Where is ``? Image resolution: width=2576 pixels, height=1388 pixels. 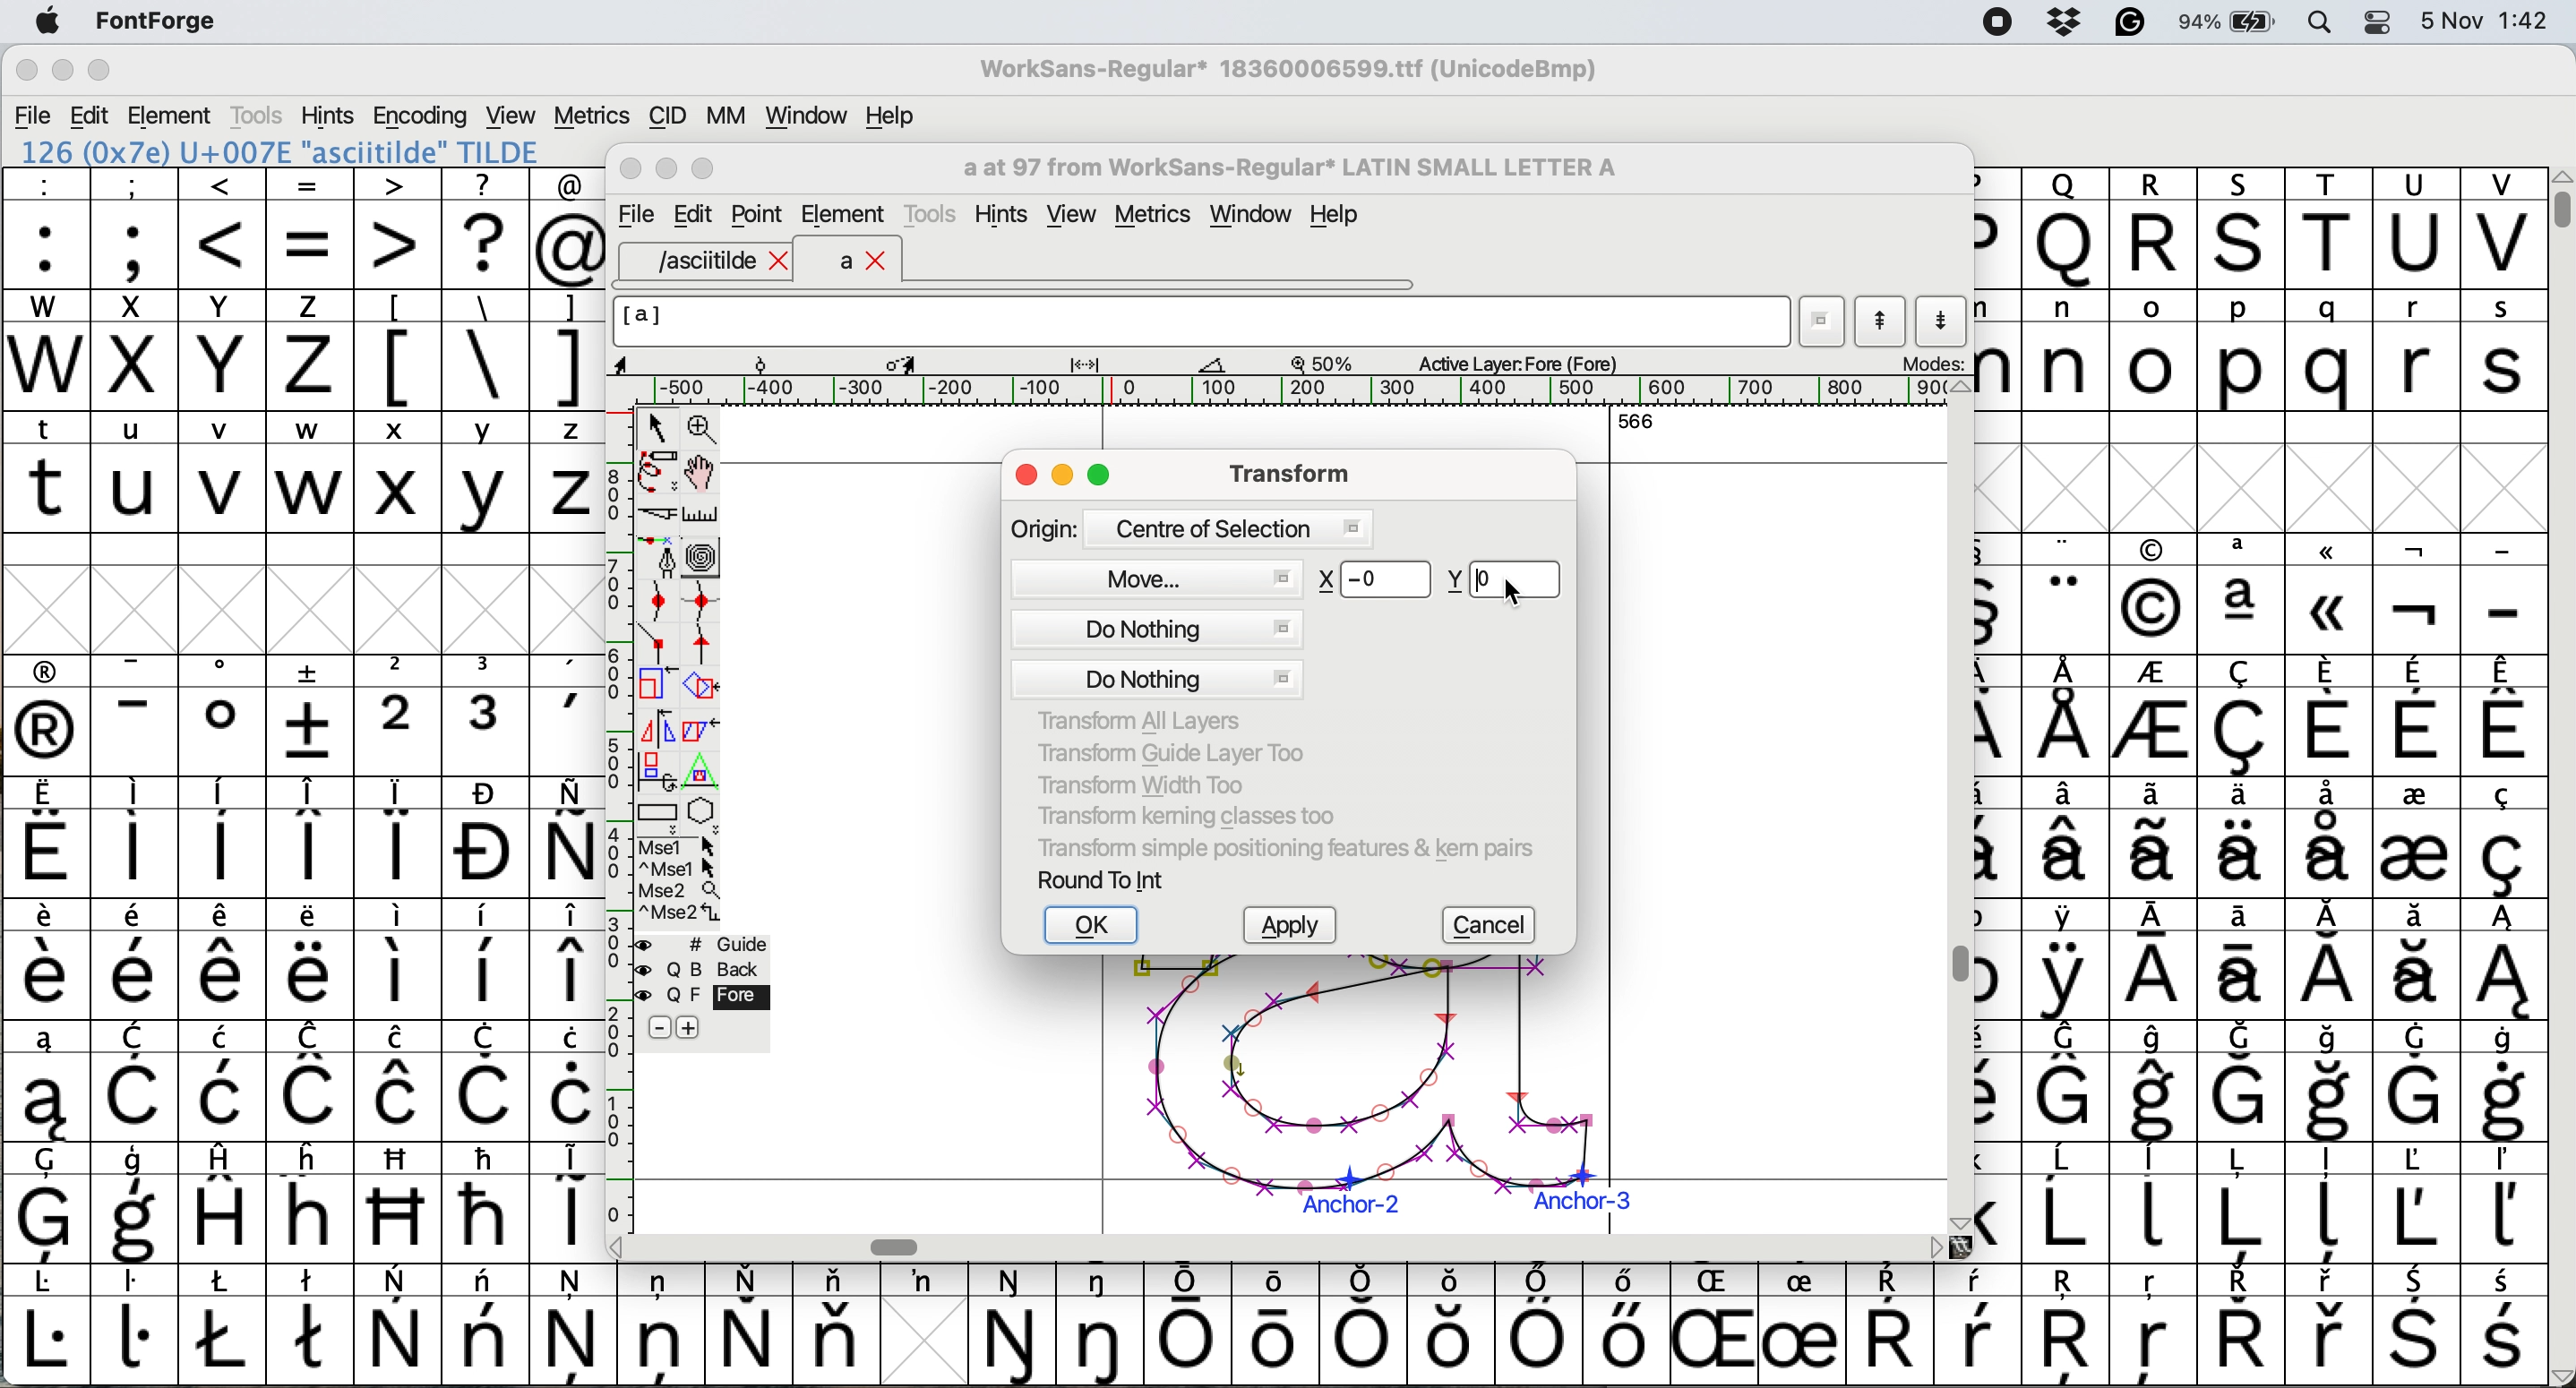  is located at coordinates (2331, 593).